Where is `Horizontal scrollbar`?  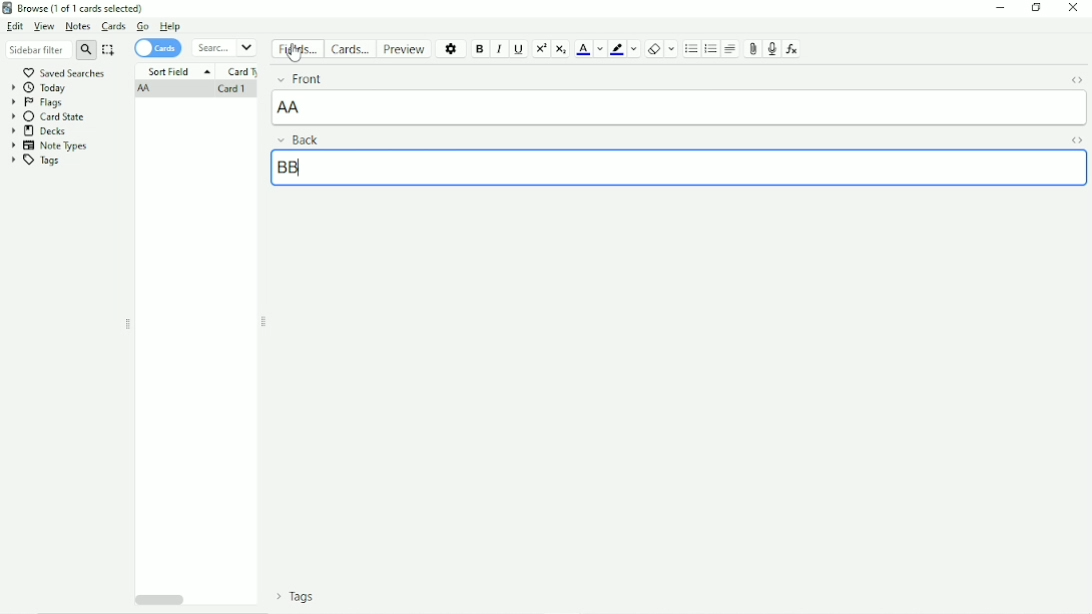 Horizontal scrollbar is located at coordinates (160, 598).